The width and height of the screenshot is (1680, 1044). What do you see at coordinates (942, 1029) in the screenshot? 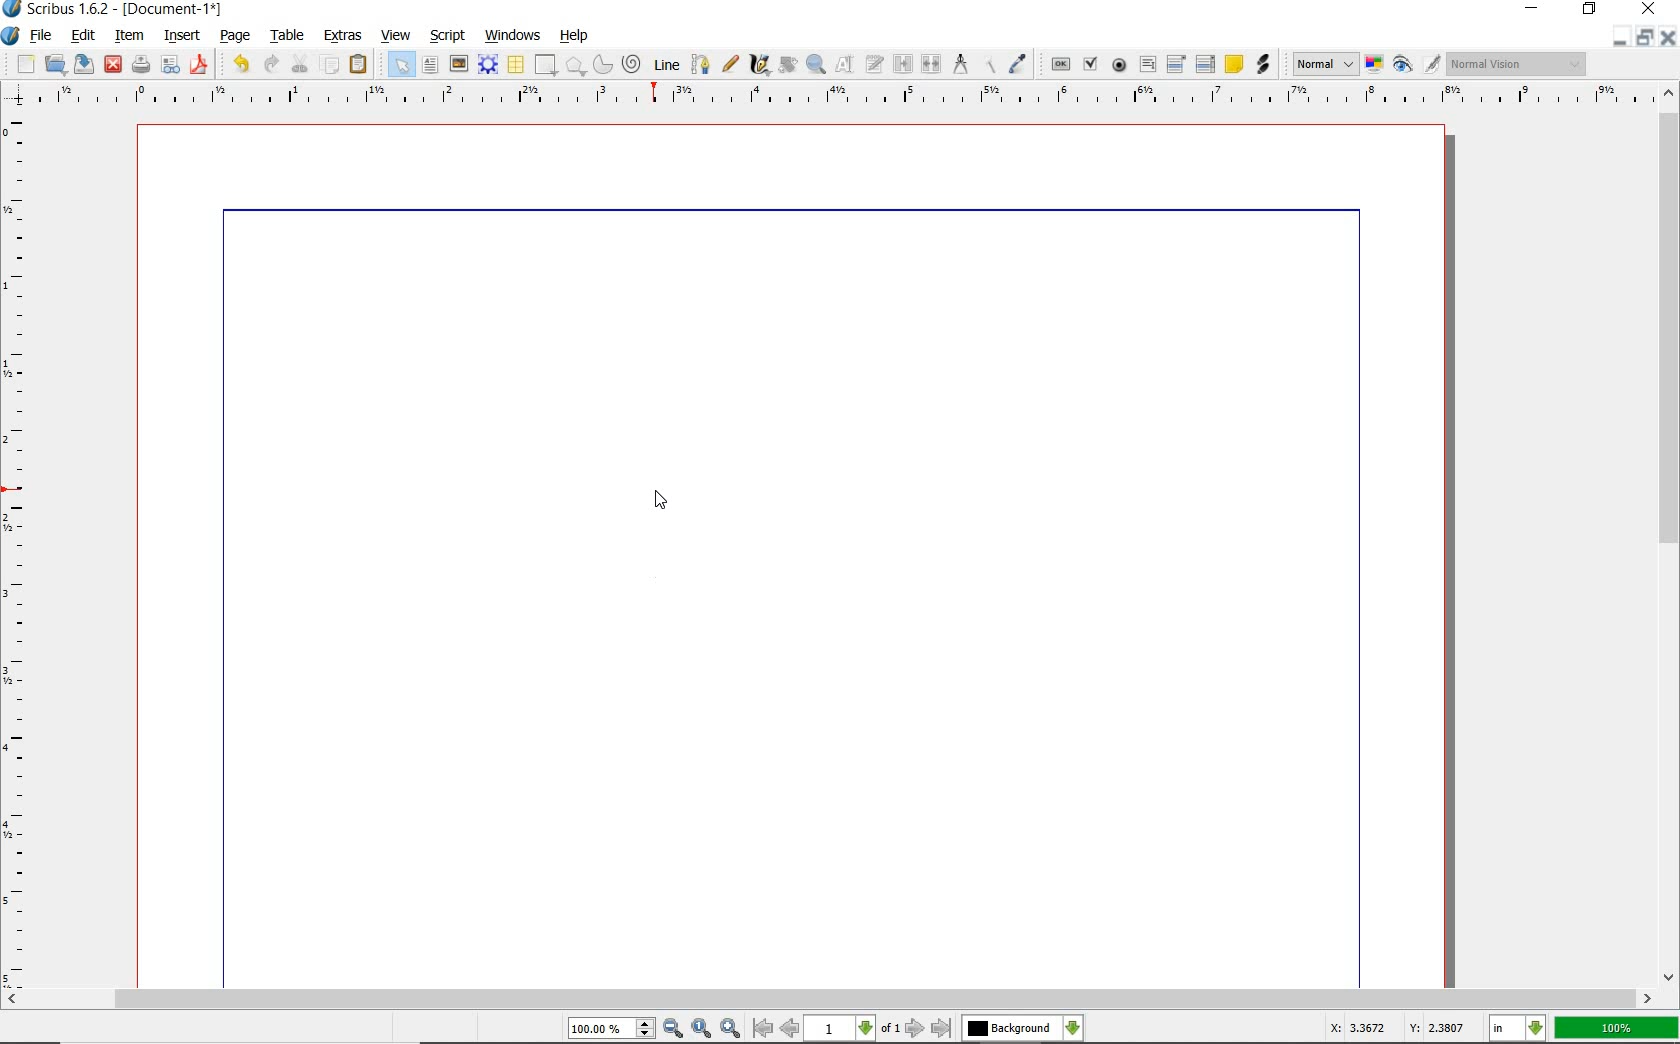
I see `Last Page` at bounding box center [942, 1029].